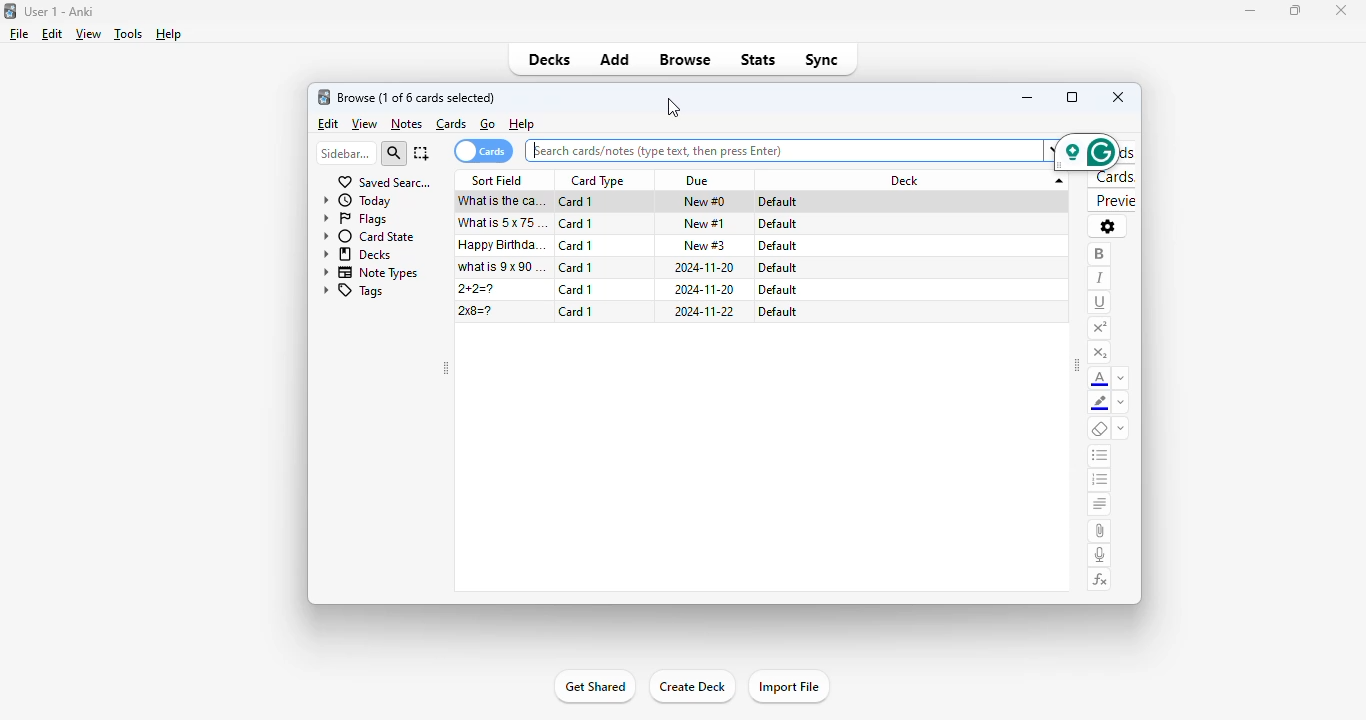  Describe the element at coordinates (704, 312) in the screenshot. I see `2024-11-22` at that location.